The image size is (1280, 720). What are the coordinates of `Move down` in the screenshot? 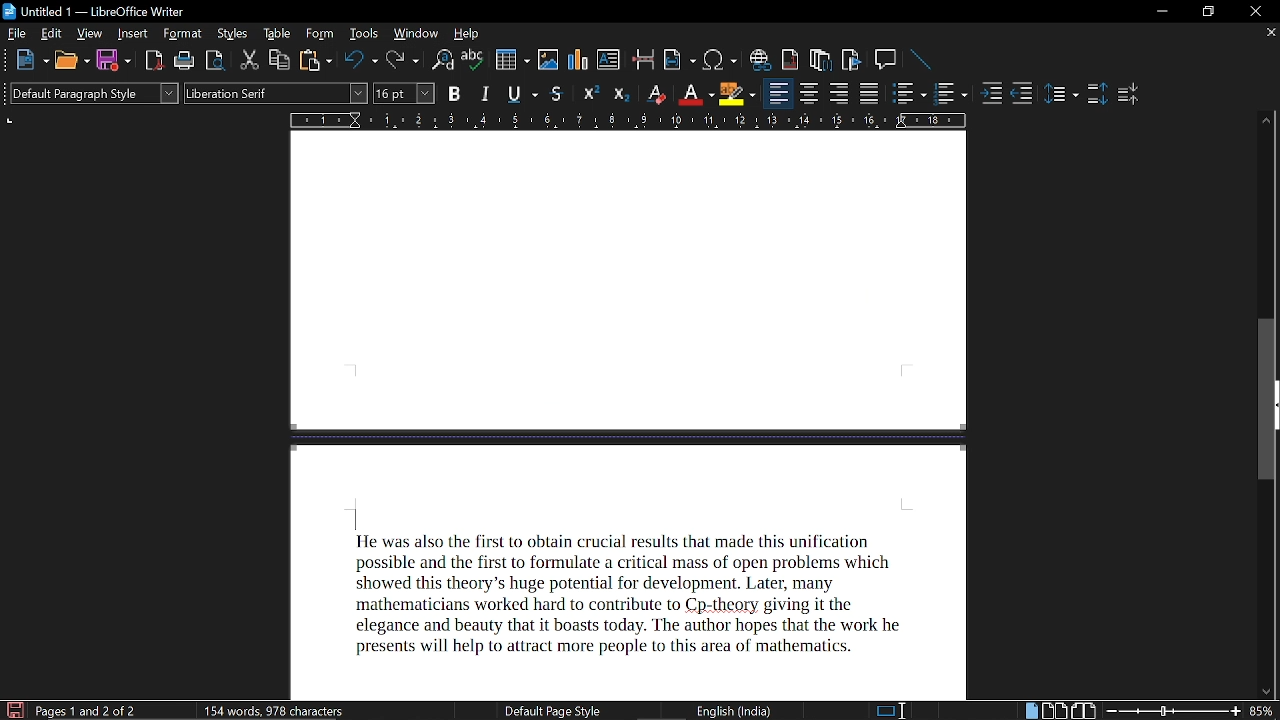 It's located at (1263, 690).